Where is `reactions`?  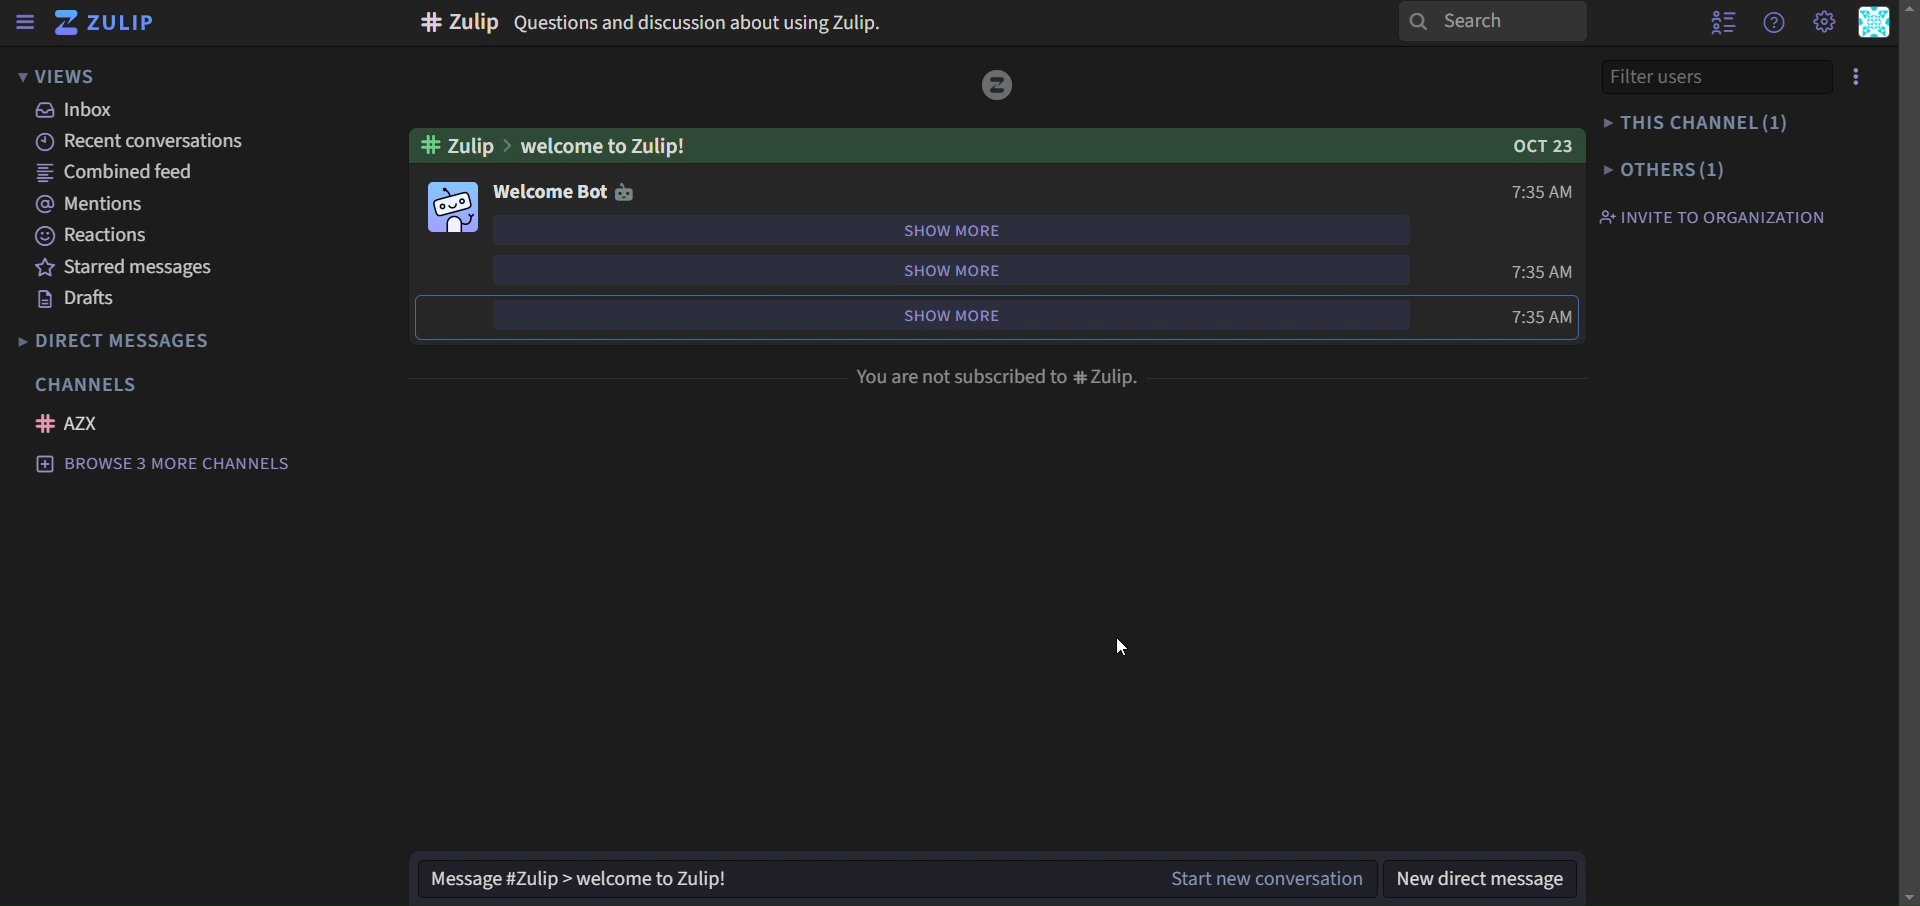 reactions is located at coordinates (96, 238).